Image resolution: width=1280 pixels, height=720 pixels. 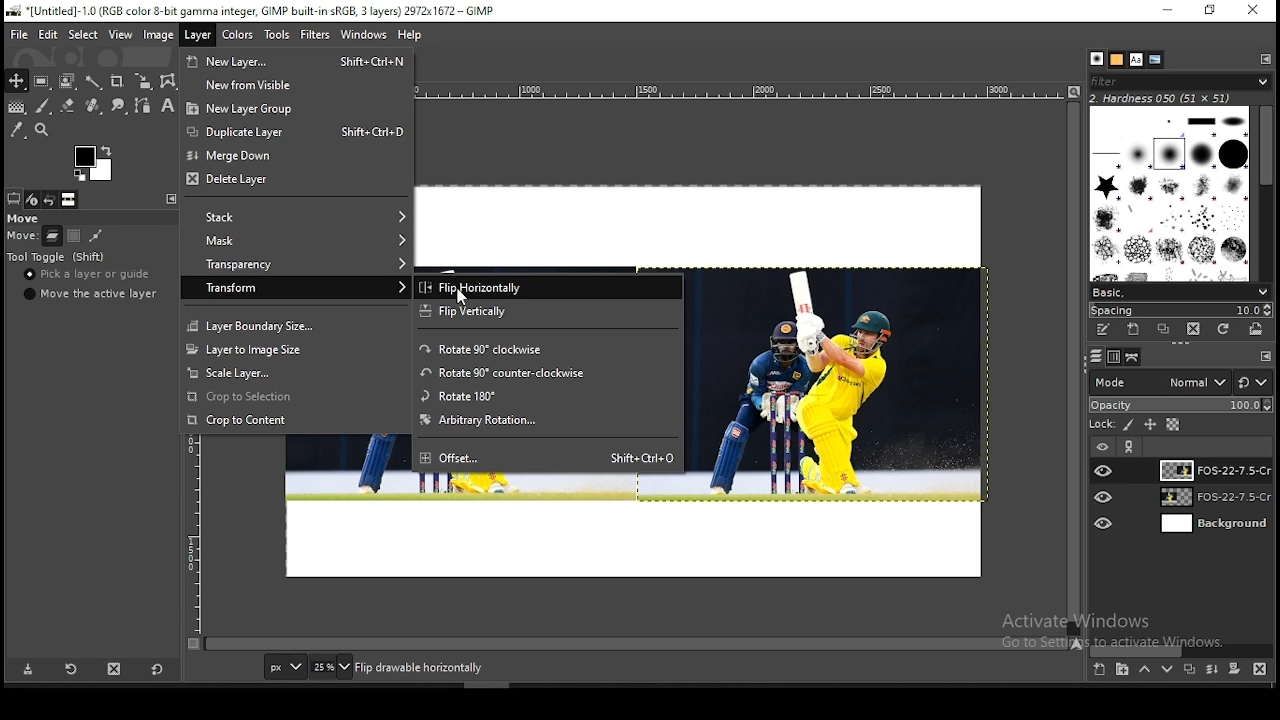 I want to click on offset, so click(x=502, y=455).